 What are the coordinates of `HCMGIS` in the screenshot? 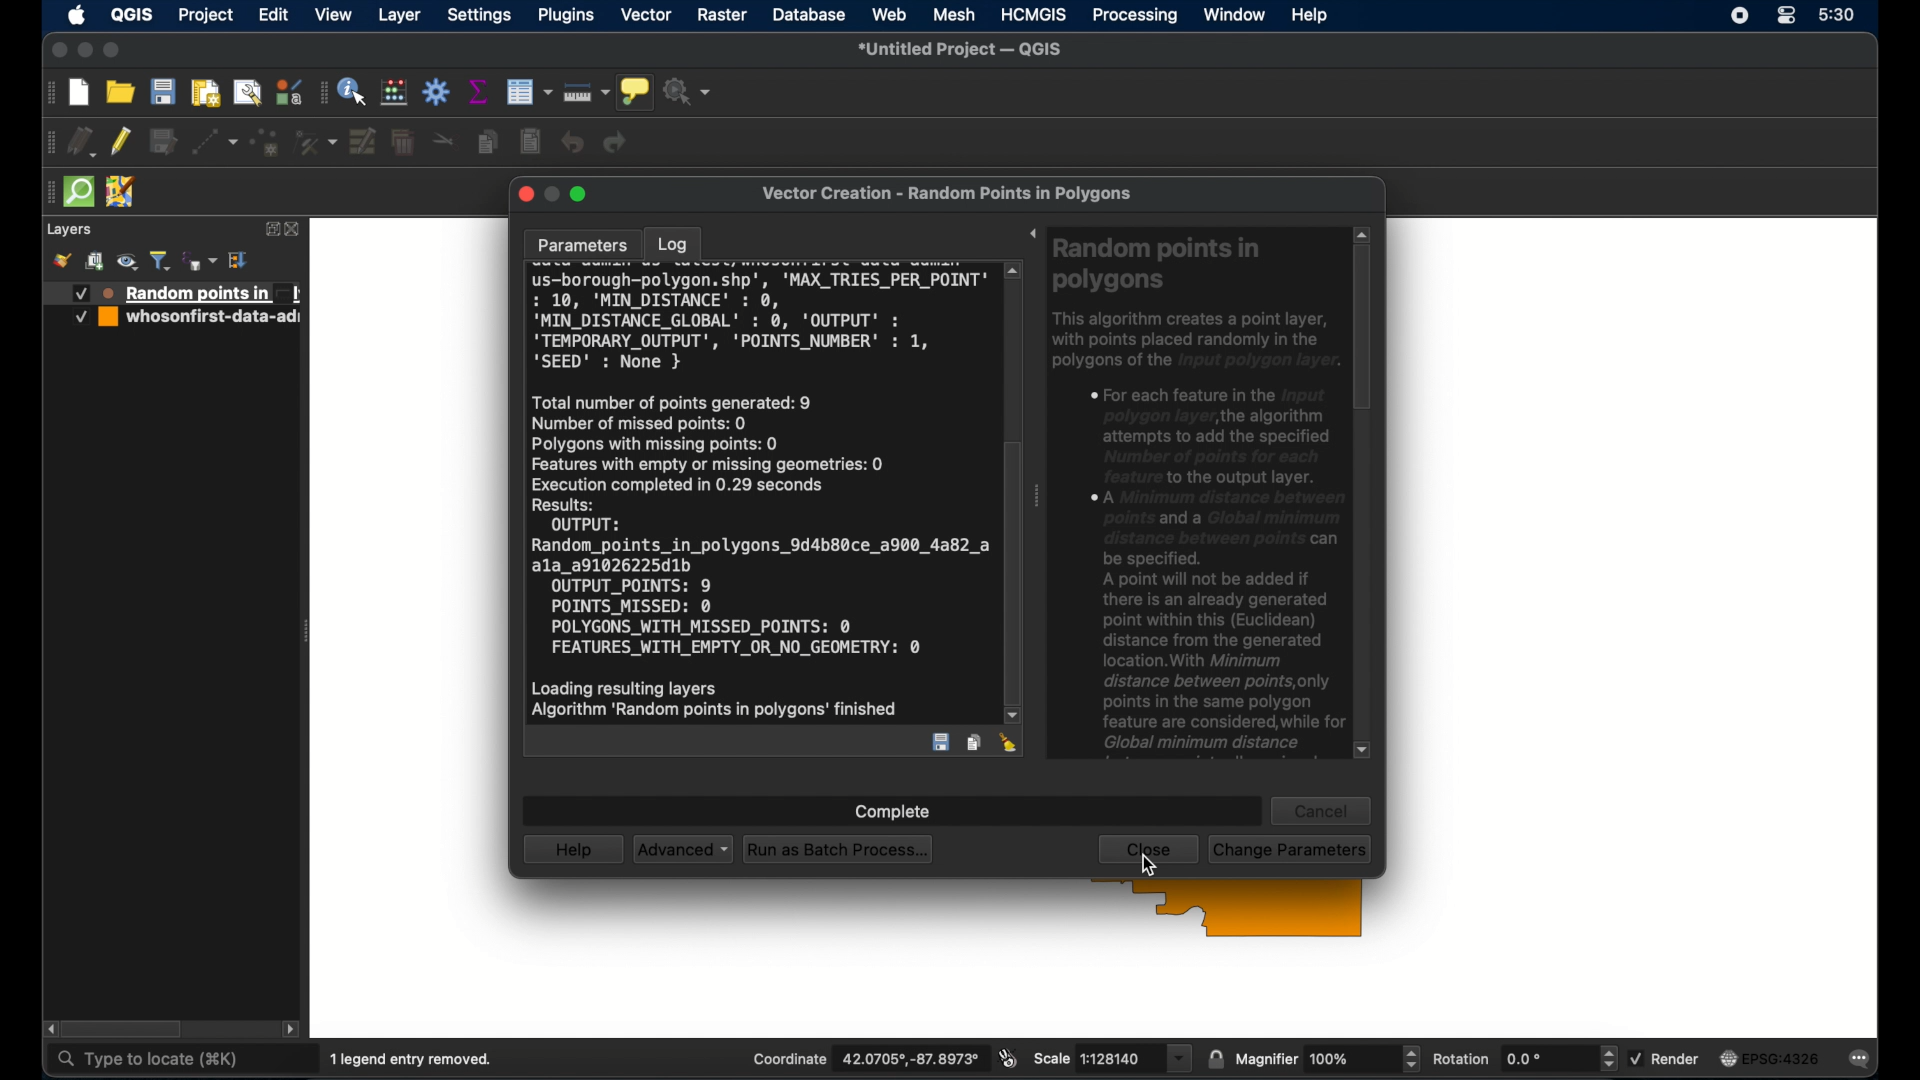 It's located at (1032, 14).